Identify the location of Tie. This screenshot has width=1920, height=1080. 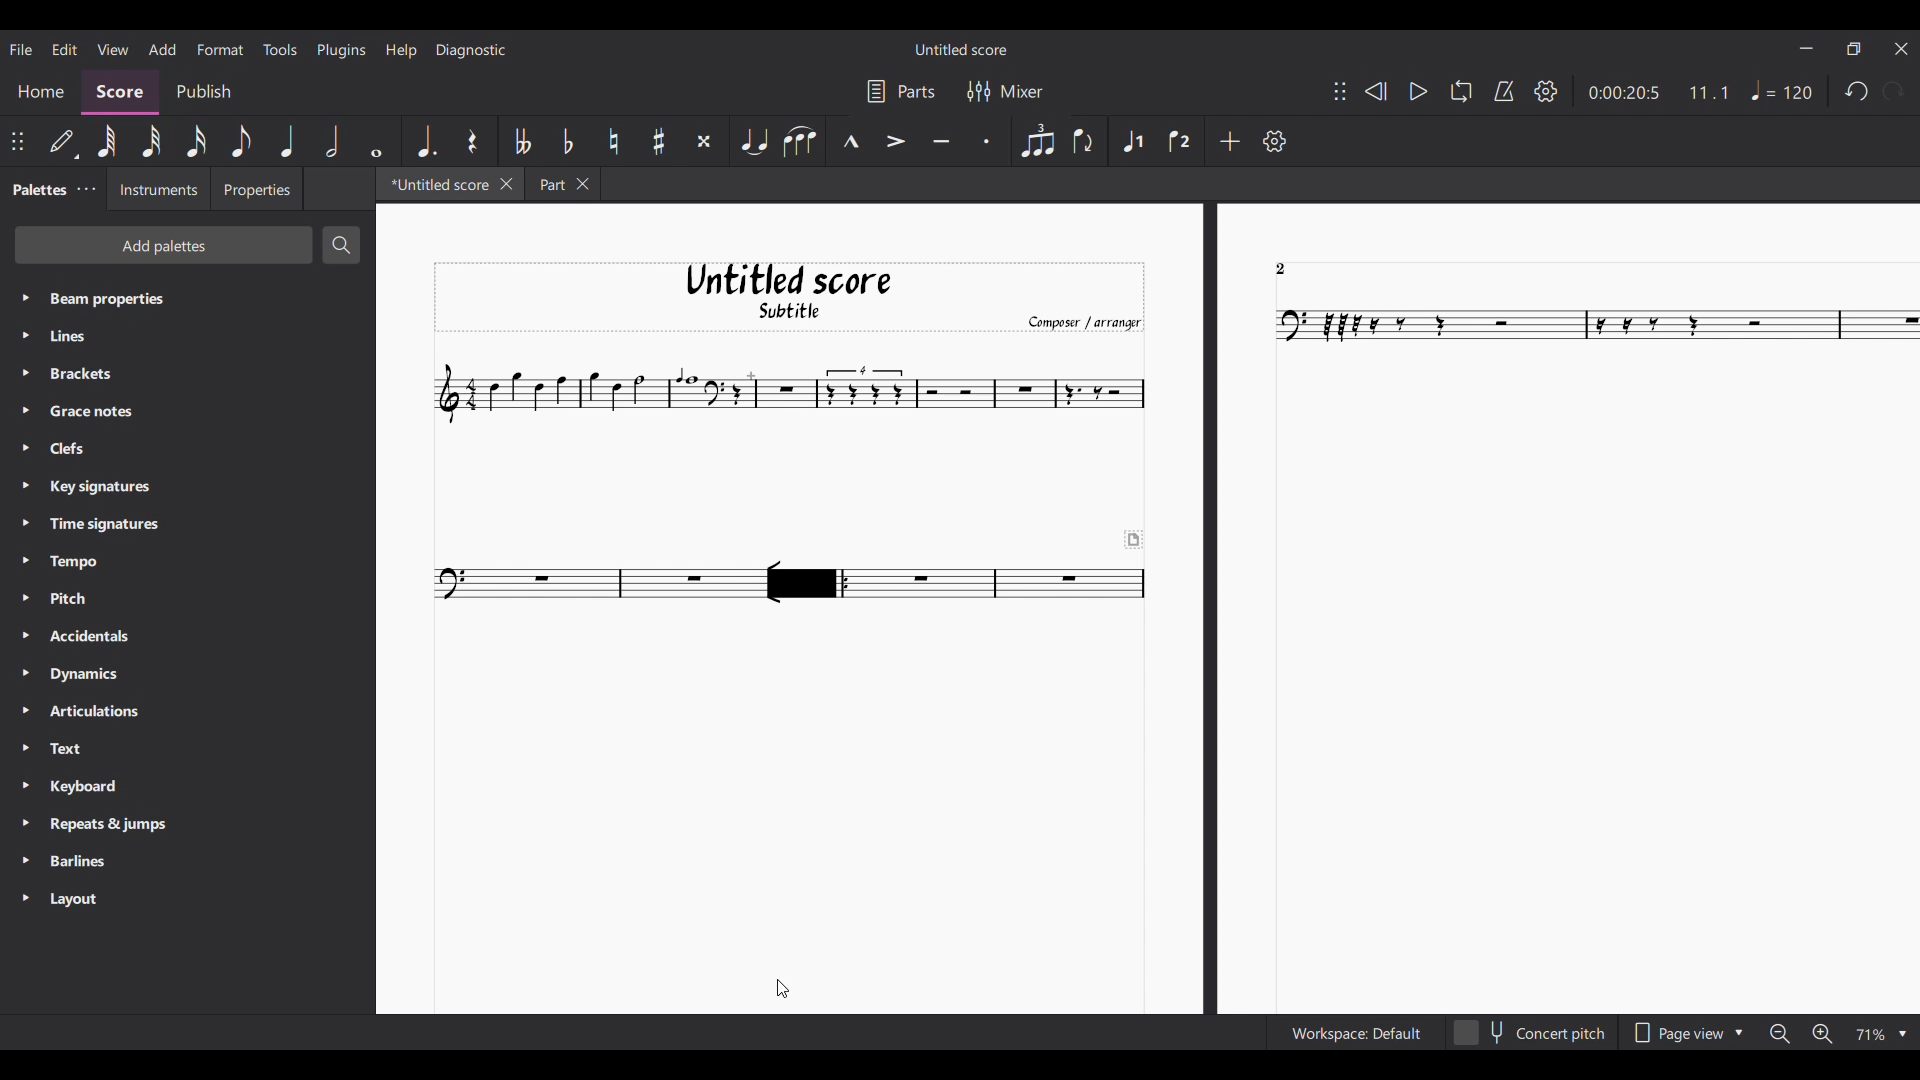
(753, 140).